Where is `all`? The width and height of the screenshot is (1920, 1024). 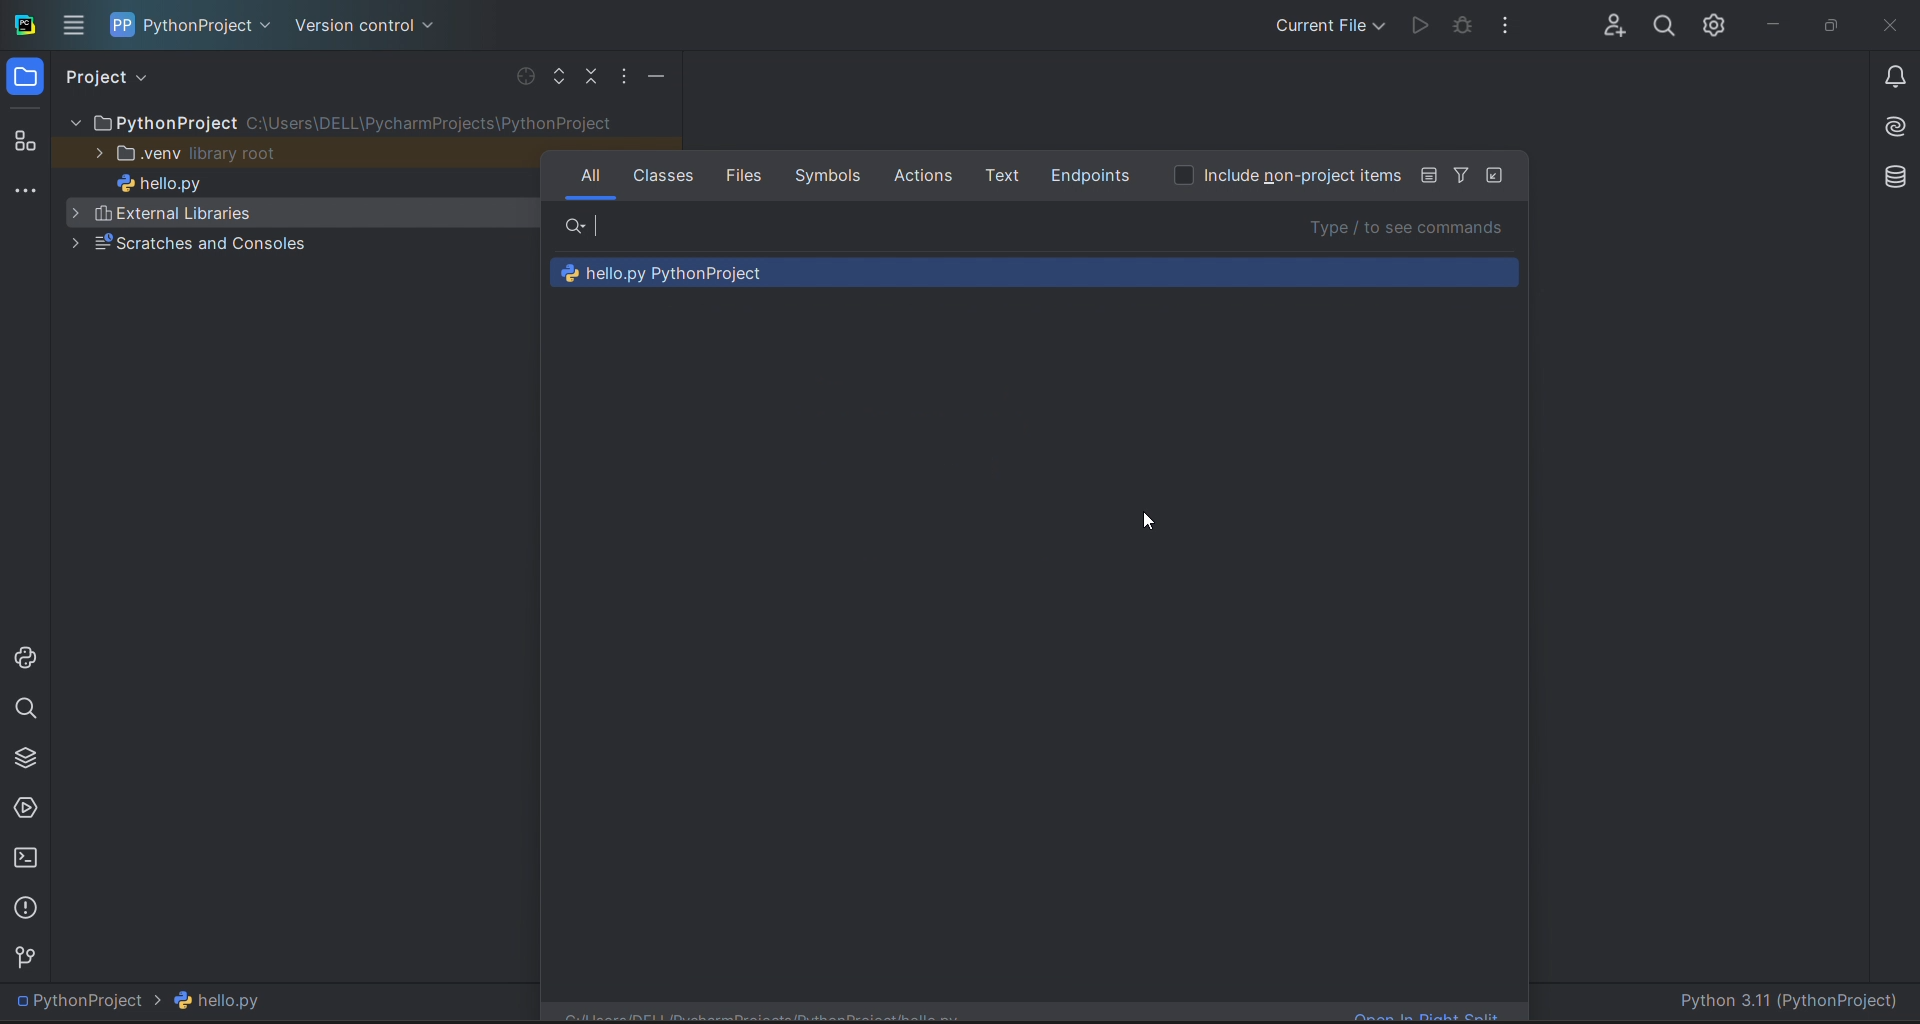
all is located at coordinates (588, 176).